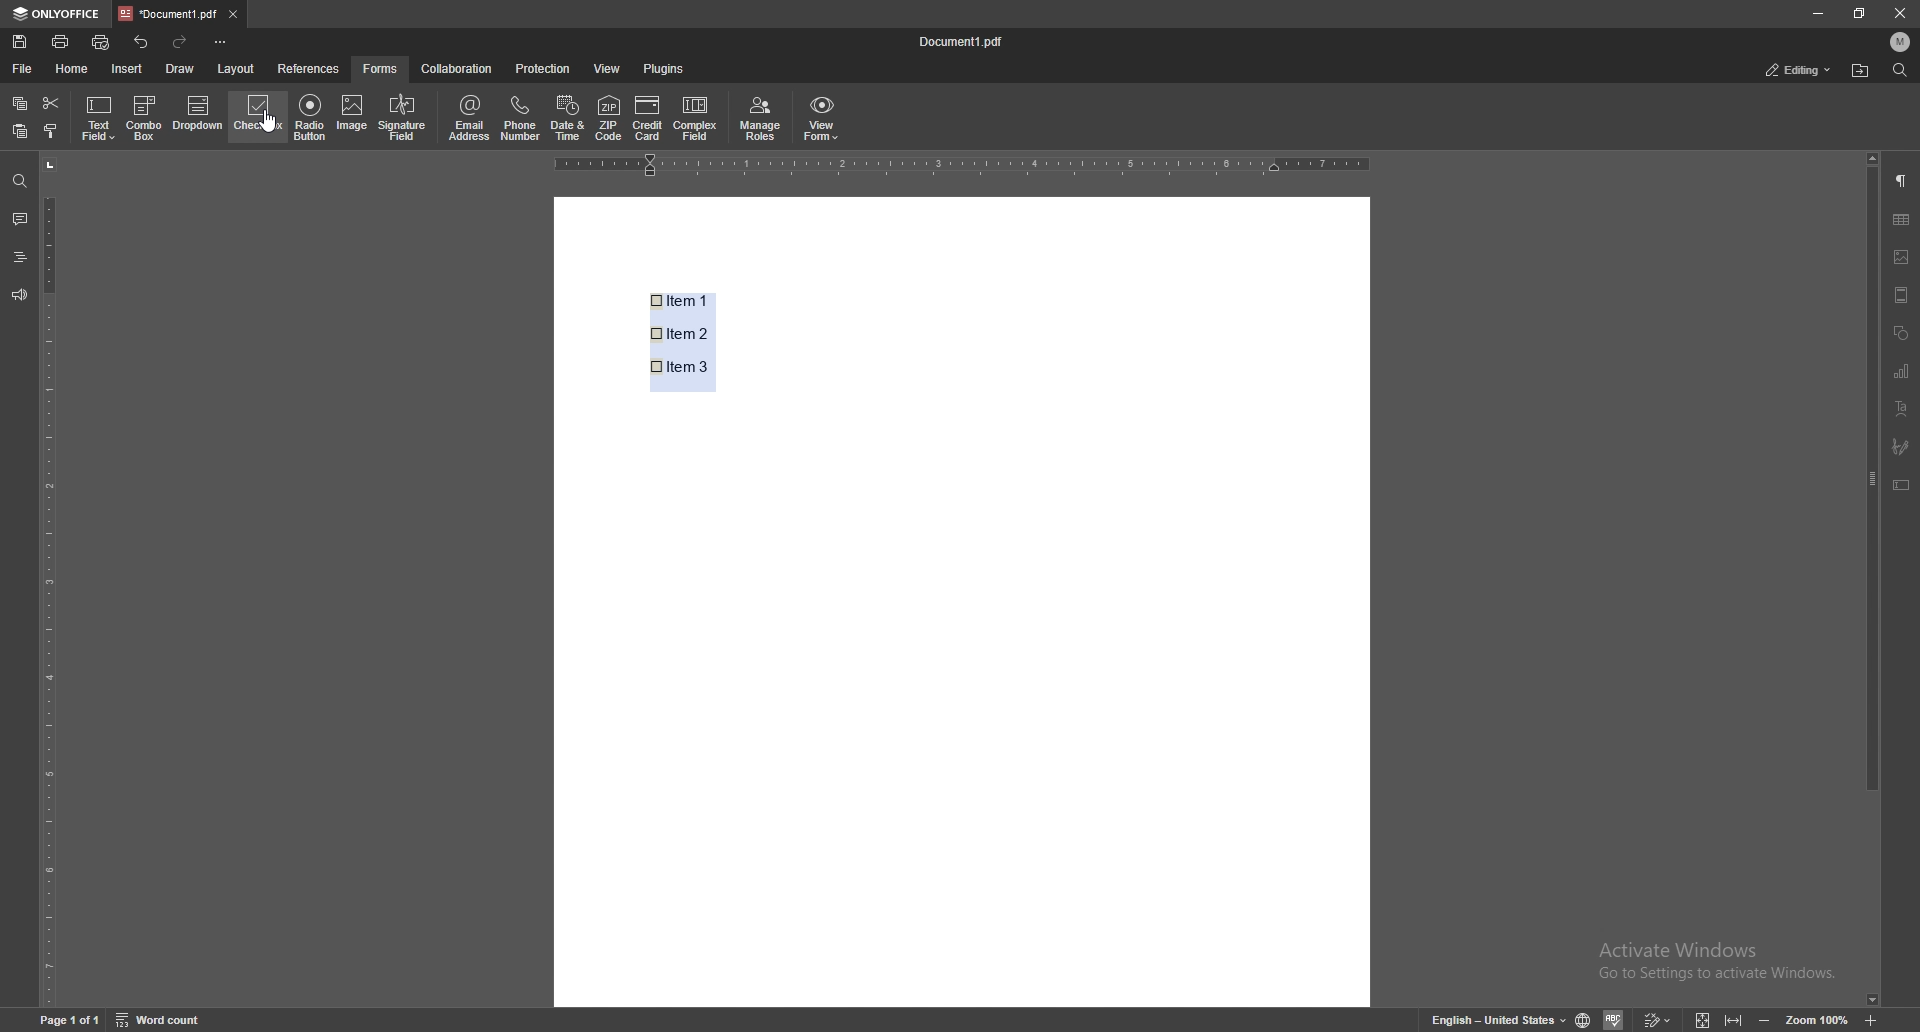 This screenshot has width=1920, height=1032. What do you see at coordinates (355, 116) in the screenshot?
I see `image` at bounding box center [355, 116].